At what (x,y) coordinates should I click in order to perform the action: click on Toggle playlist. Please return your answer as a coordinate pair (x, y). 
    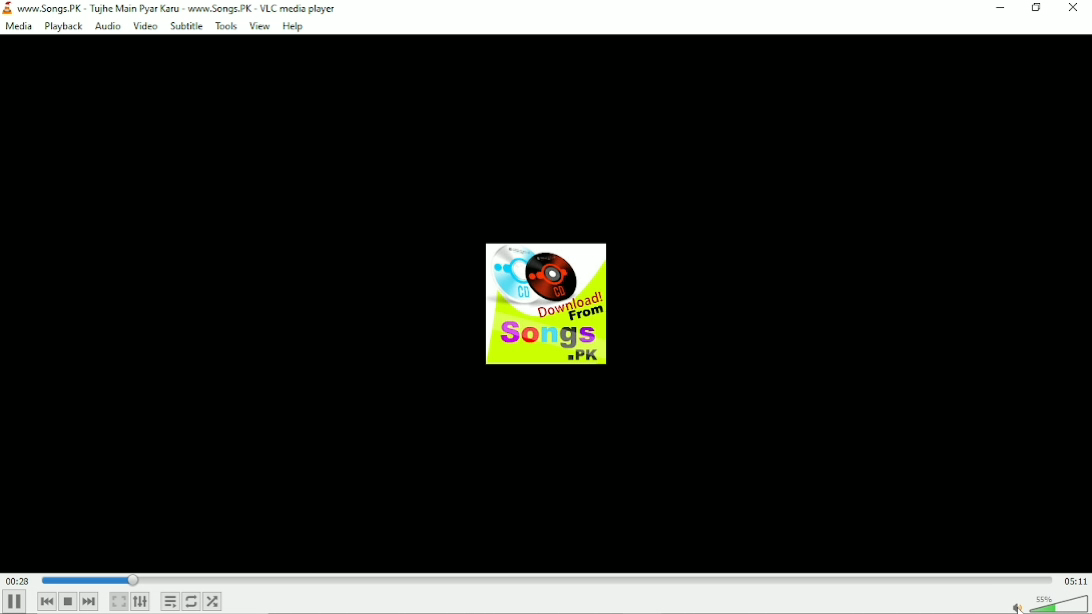
    Looking at the image, I should click on (170, 602).